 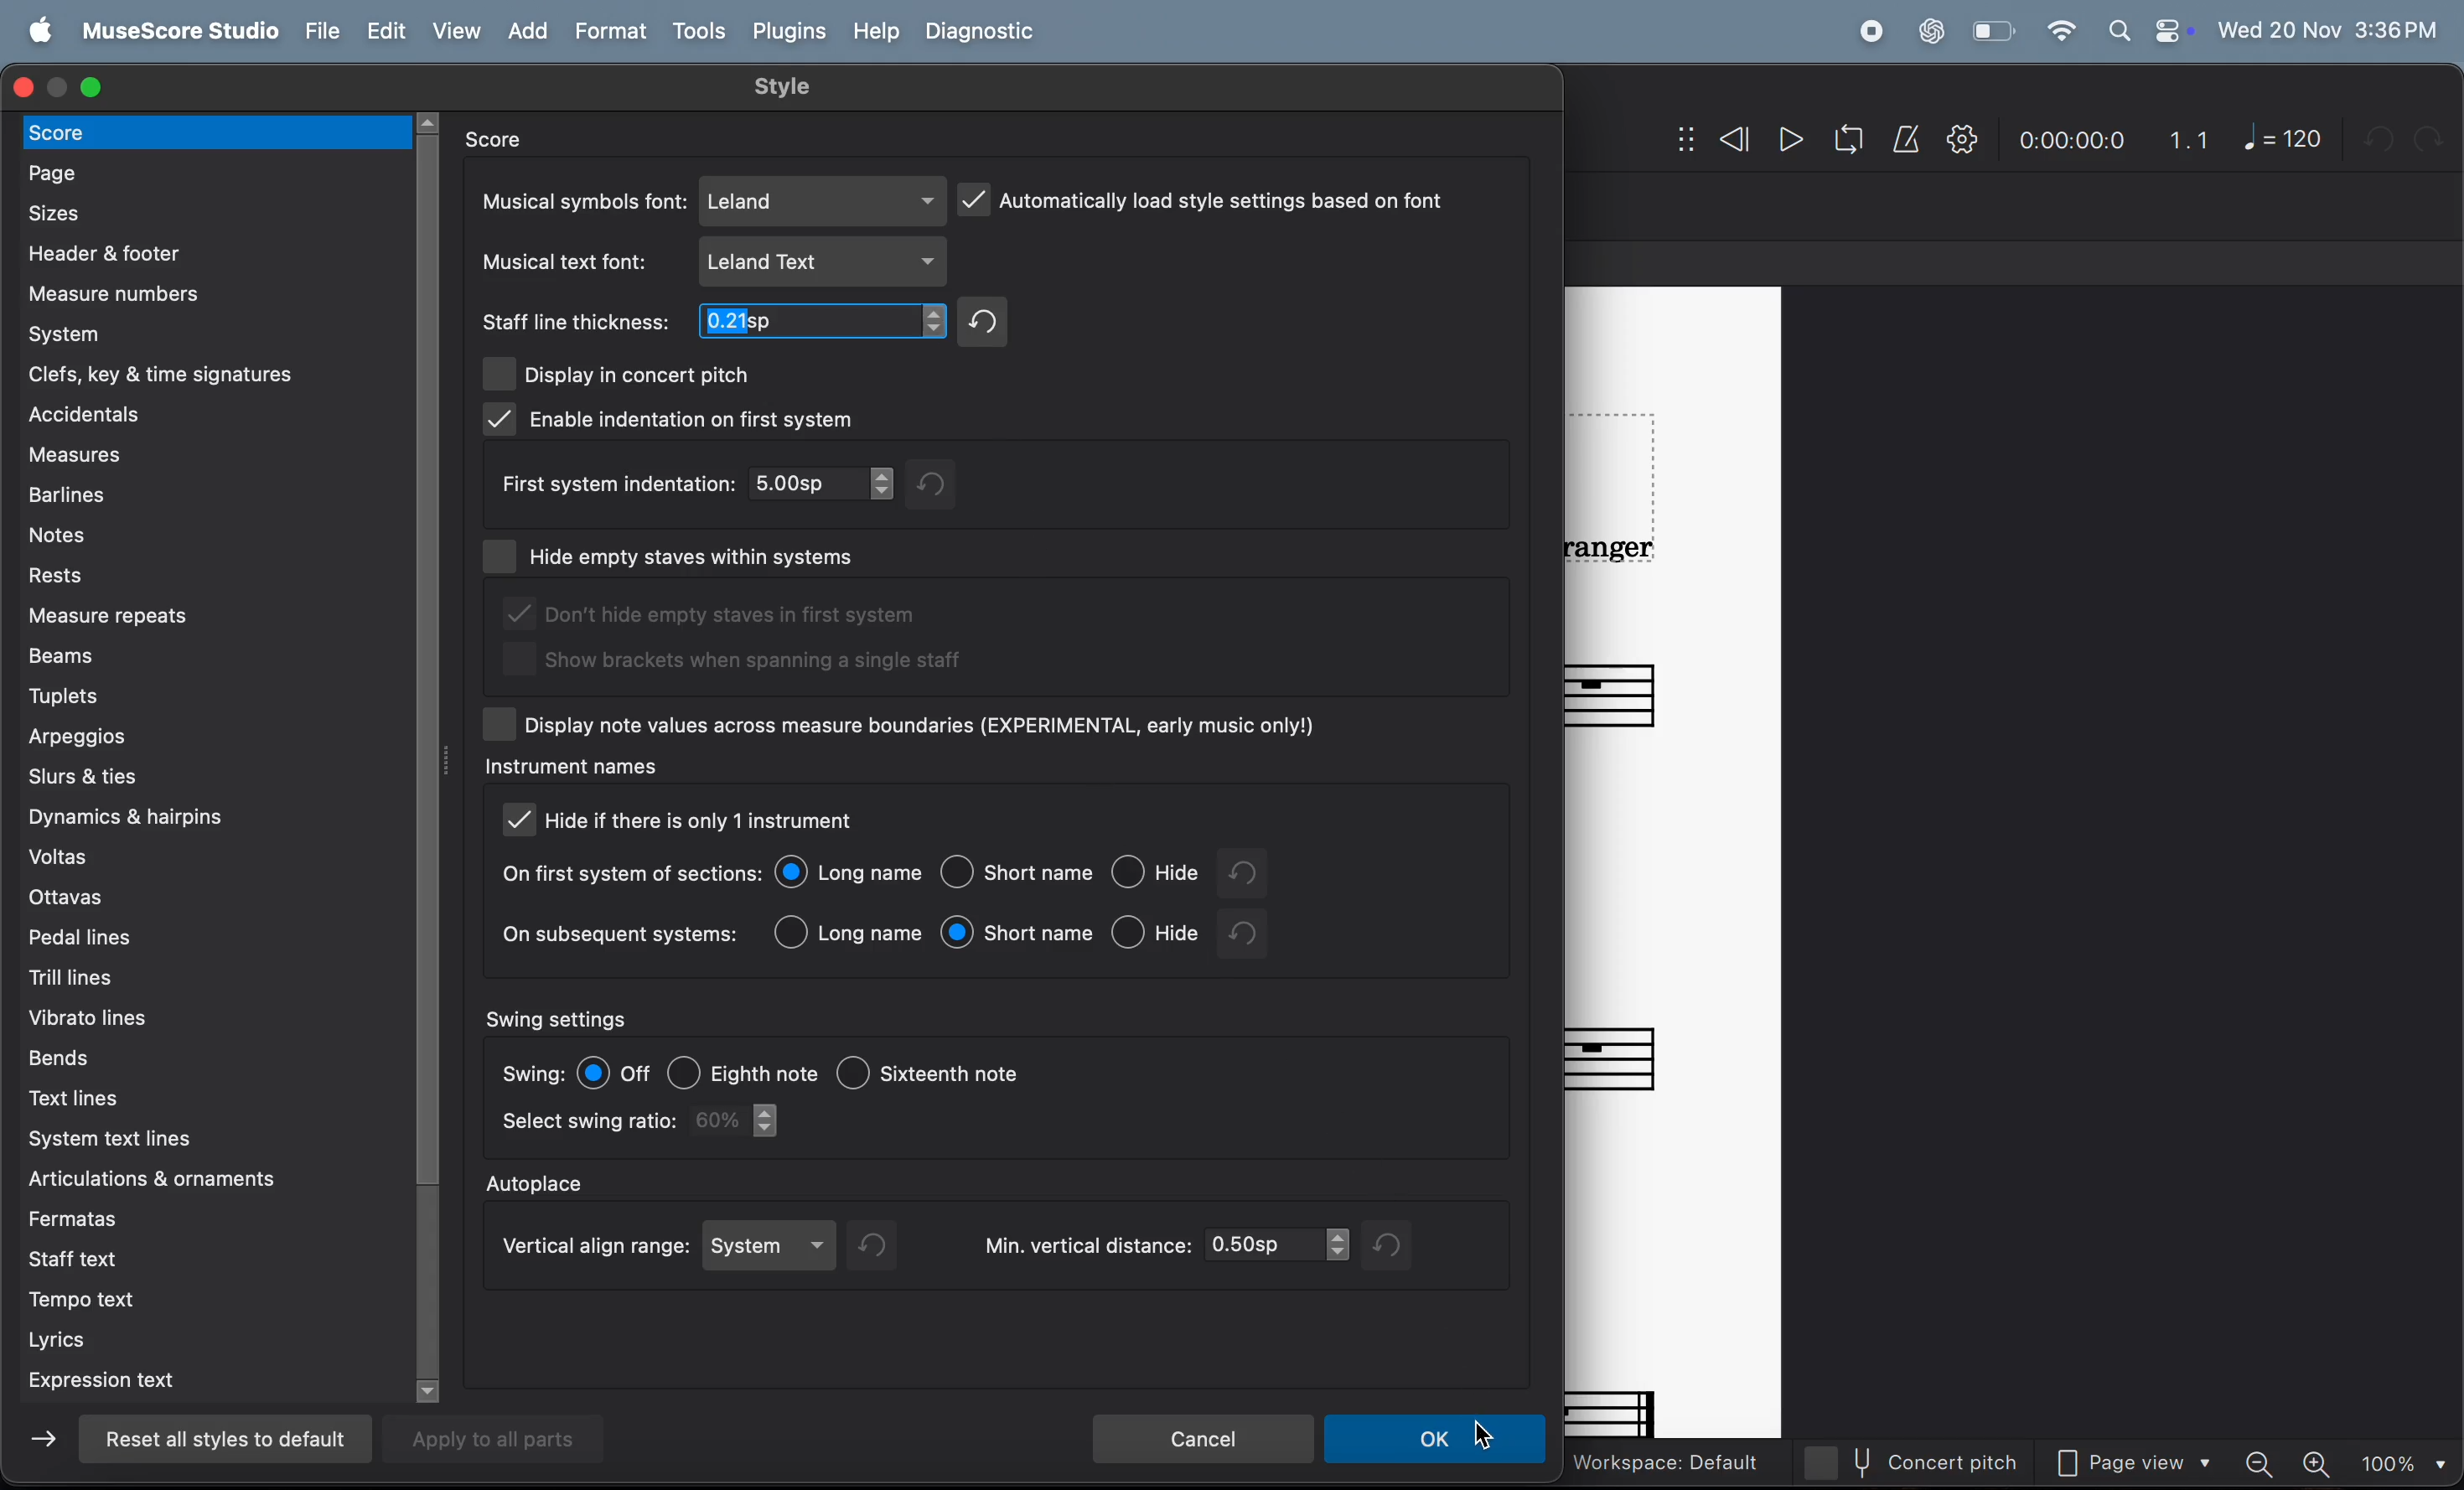 I want to click on measure, so click(x=195, y=293).